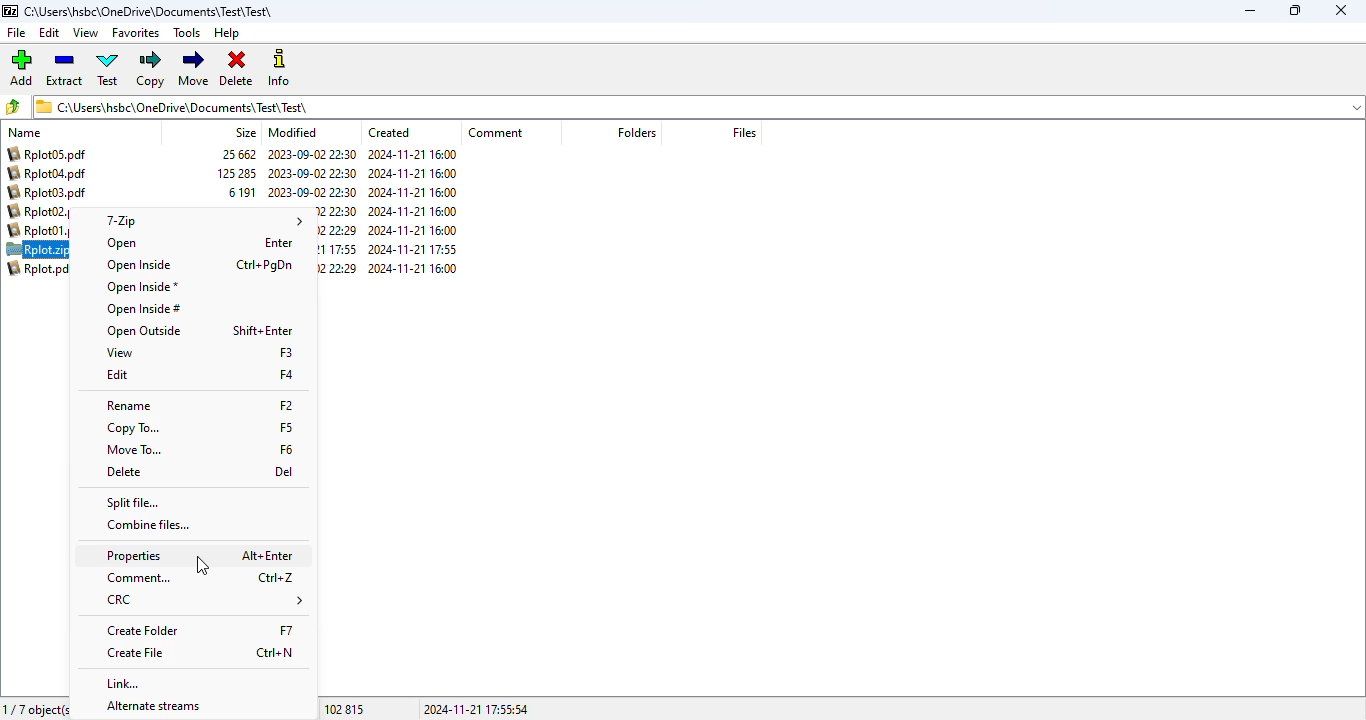 Image resolution: width=1366 pixels, height=720 pixels. I want to click on combine files, so click(150, 525).